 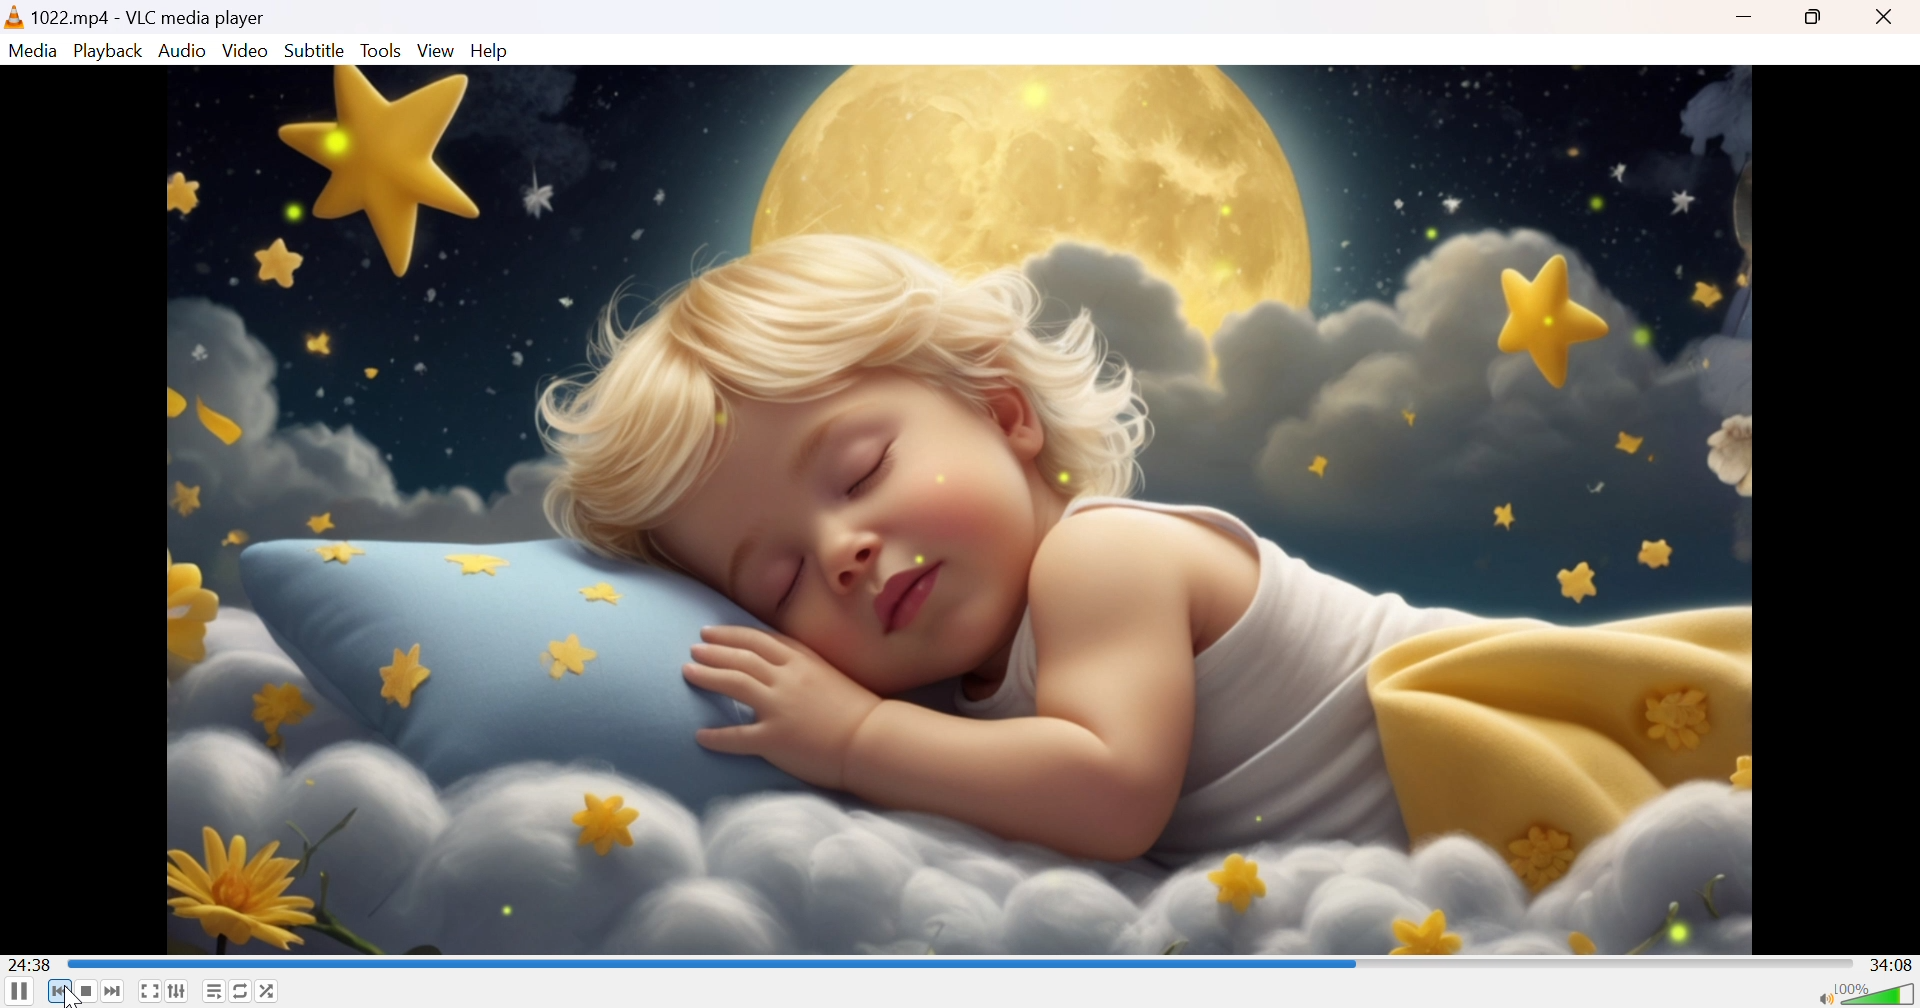 I want to click on Next media in the playlist, skip forward when held, so click(x=114, y=991).